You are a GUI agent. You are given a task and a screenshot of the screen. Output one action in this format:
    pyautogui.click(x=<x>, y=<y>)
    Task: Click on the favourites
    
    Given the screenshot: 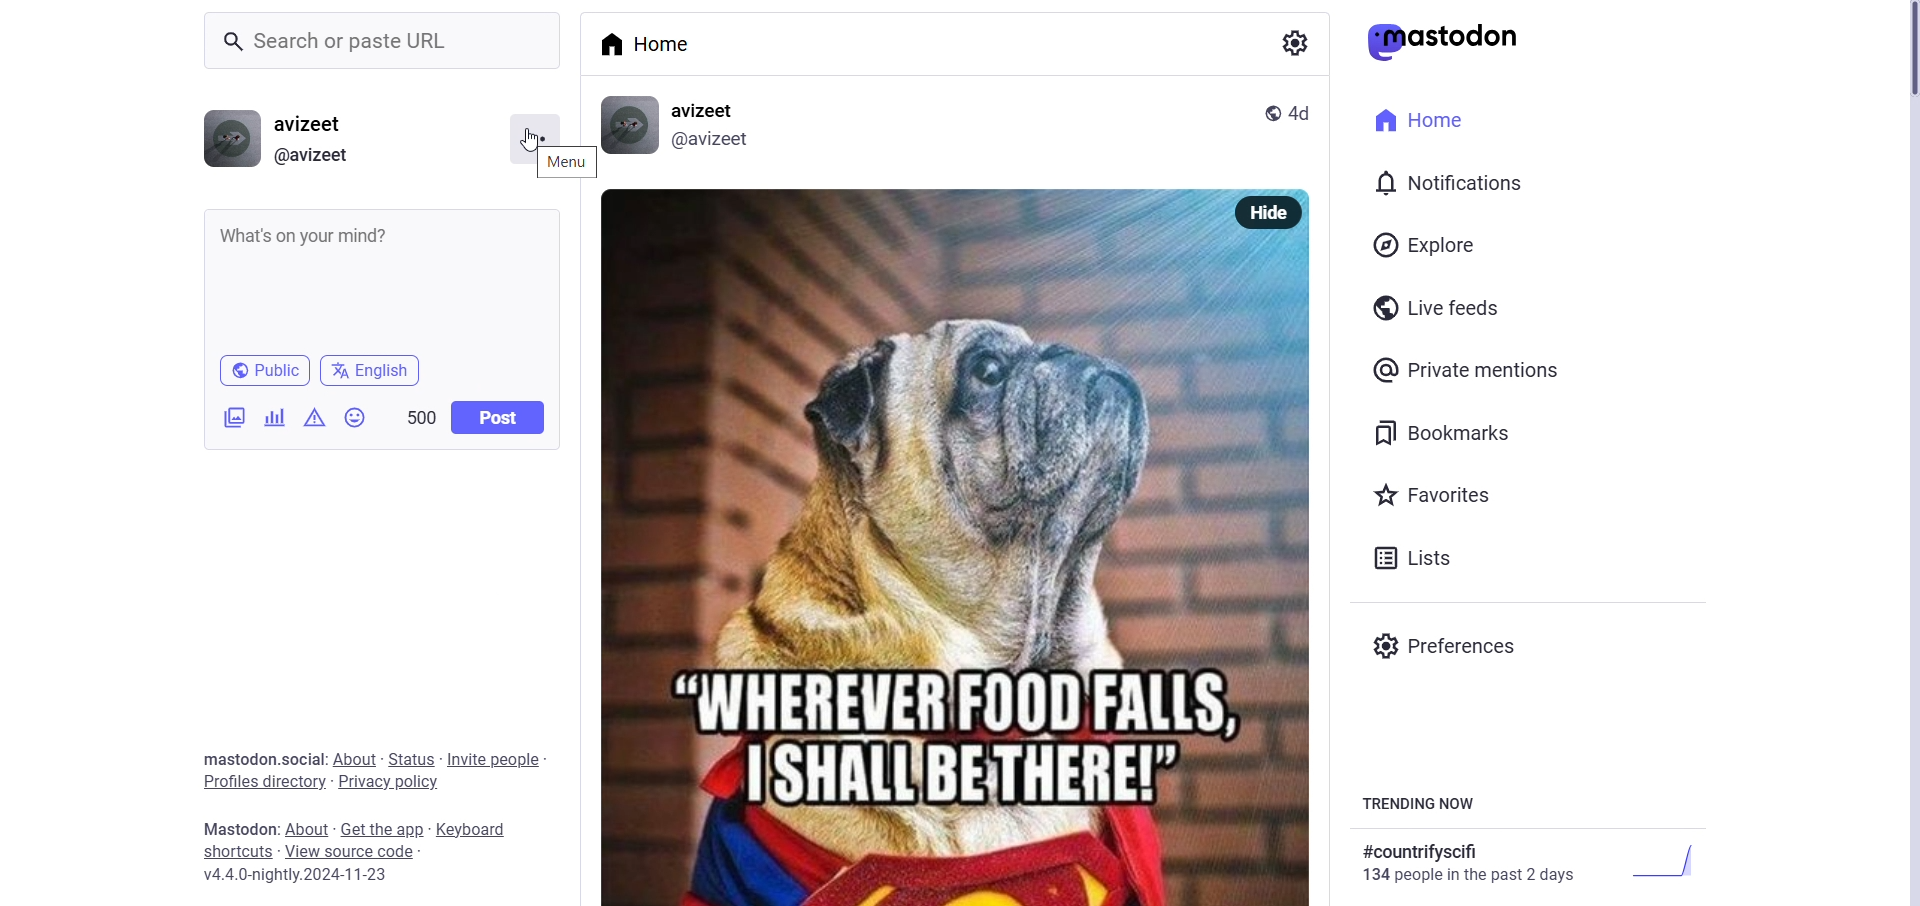 What is the action you would take?
    pyautogui.click(x=1433, y=491)
    